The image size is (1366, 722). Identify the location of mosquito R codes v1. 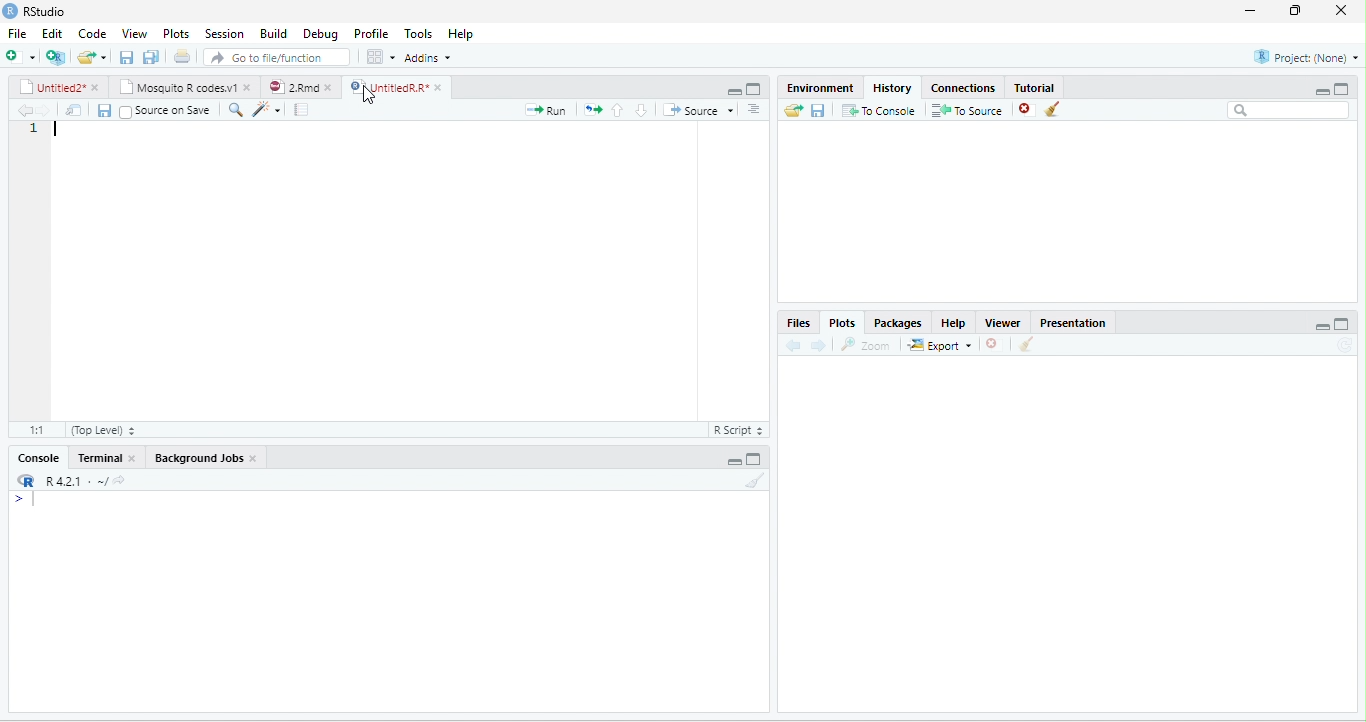
(183, 87).